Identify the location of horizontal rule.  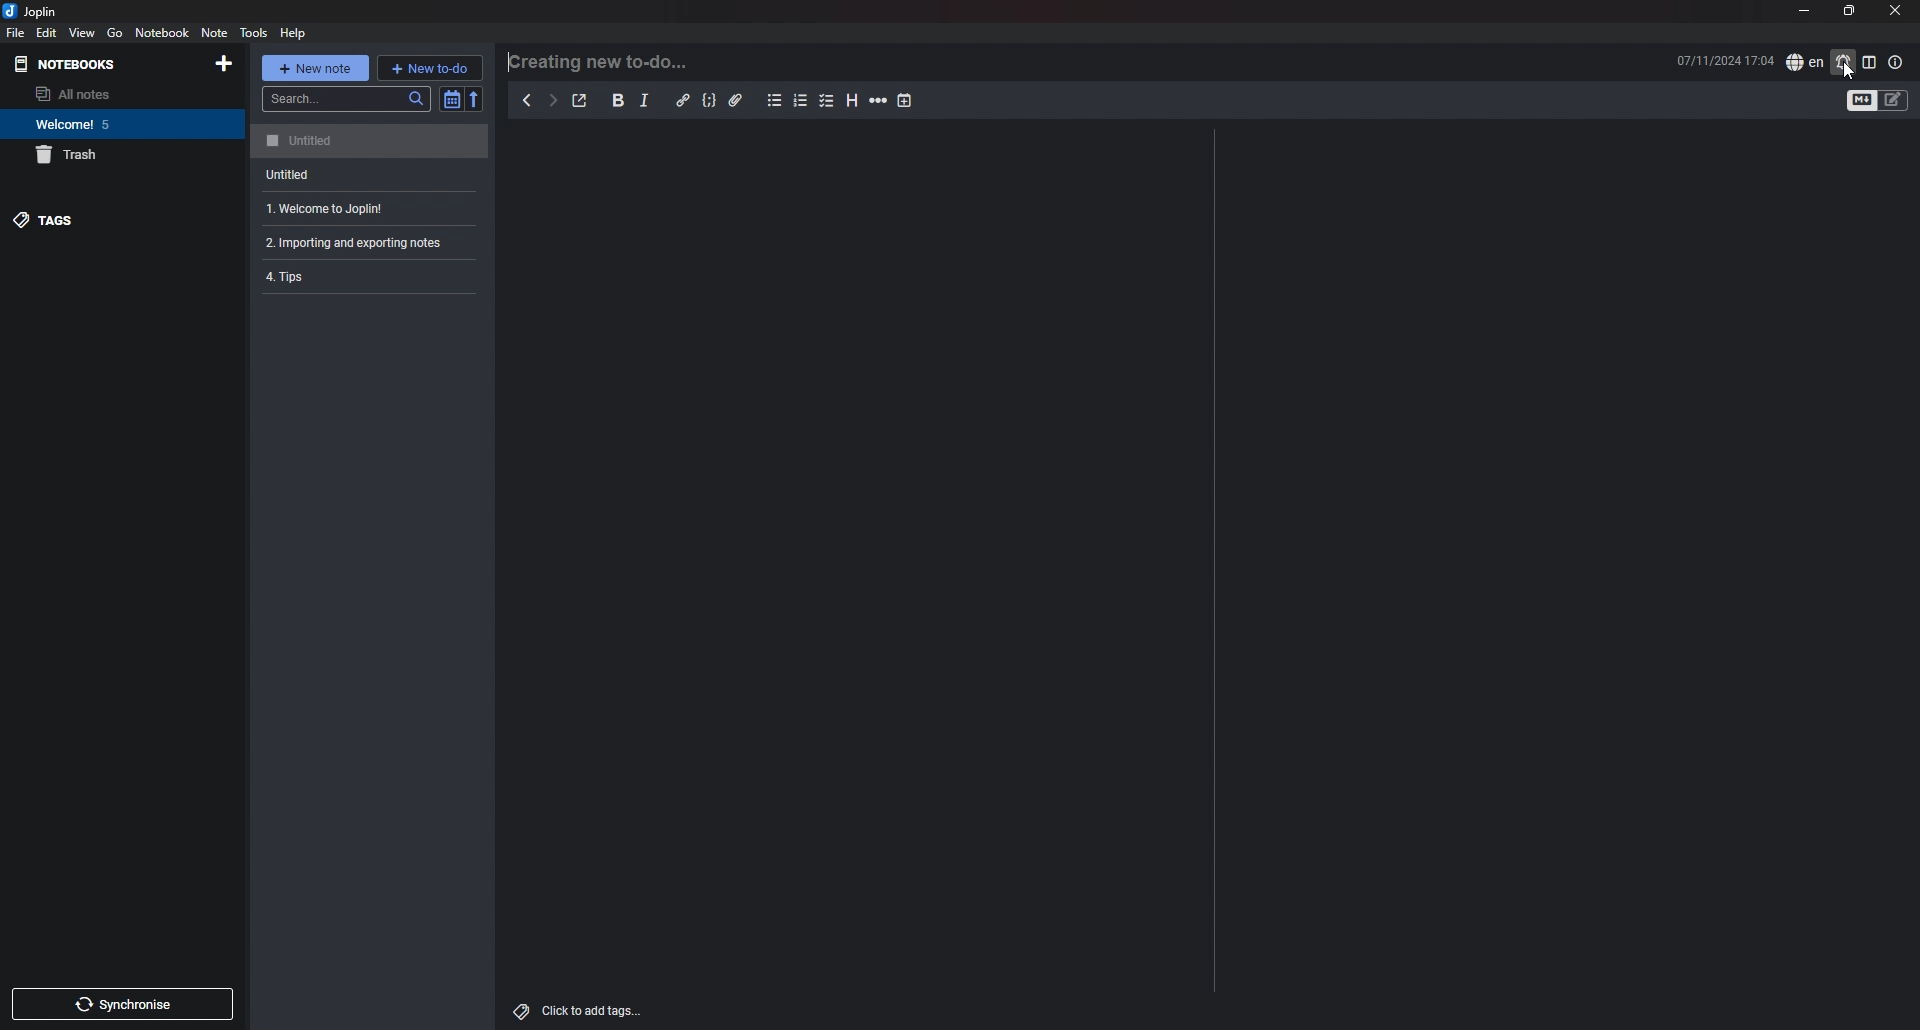
(880, 100).